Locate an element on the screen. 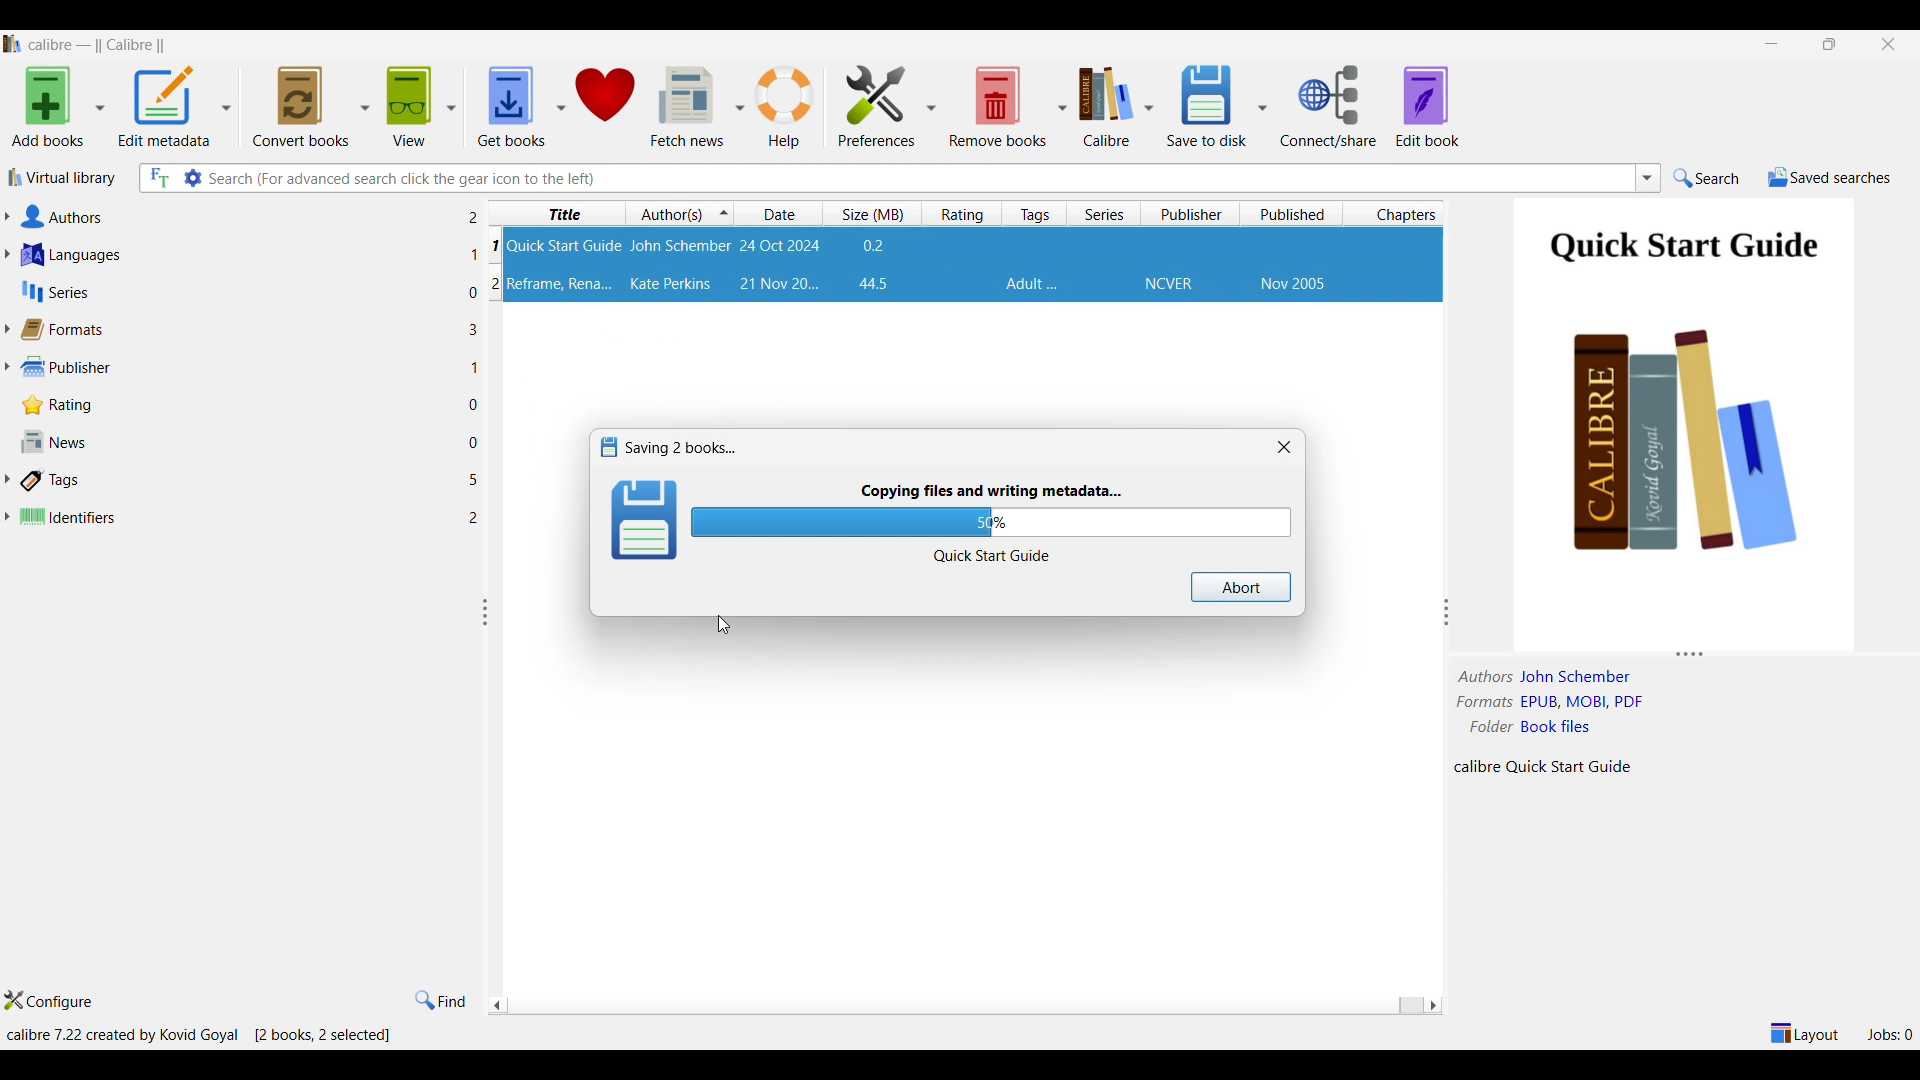 Image resolution: width=1920 pixels, height=1080 pixels. Software and library information is located at coordinates (200, 1034).